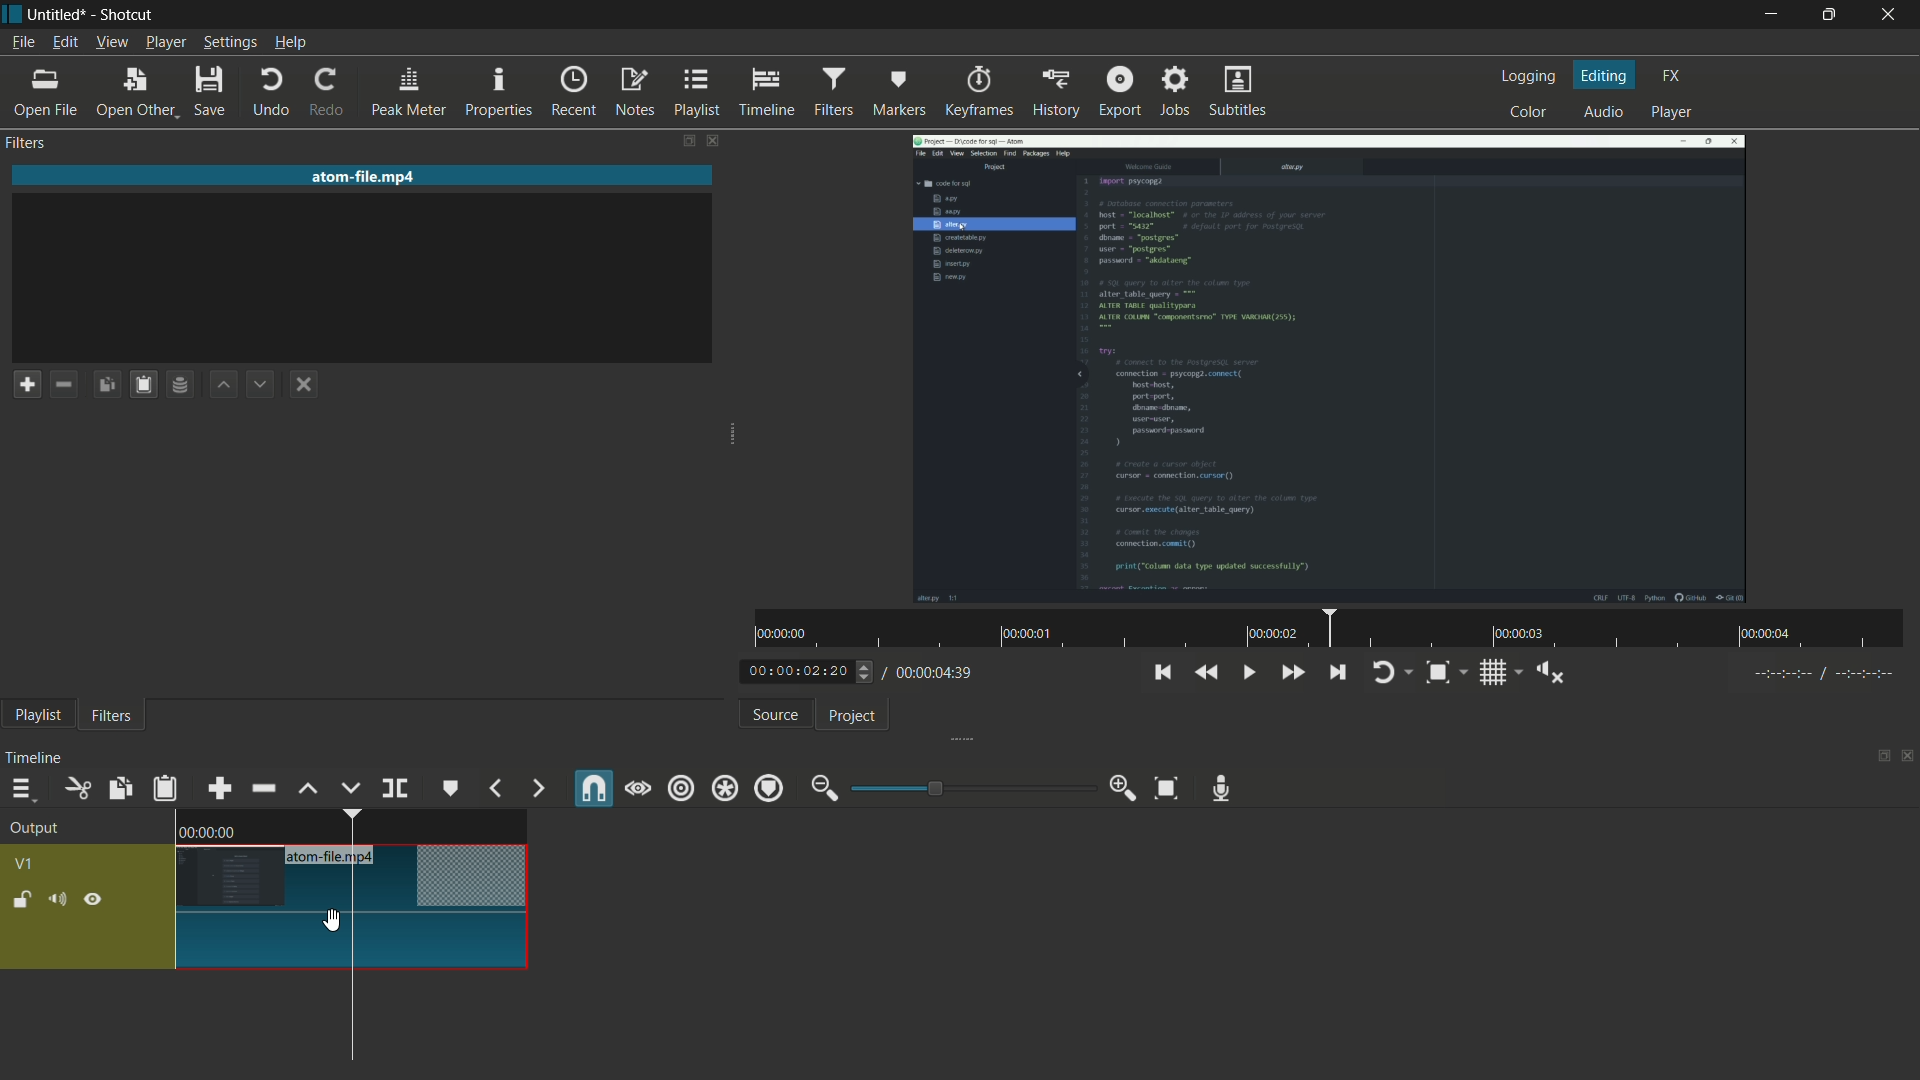 The width and height of the screenshot is (1920, 1080). What do you see at coordinates (1175, 91) in the screenshot?
I see `jobs` at bounding box center [1175, 91].